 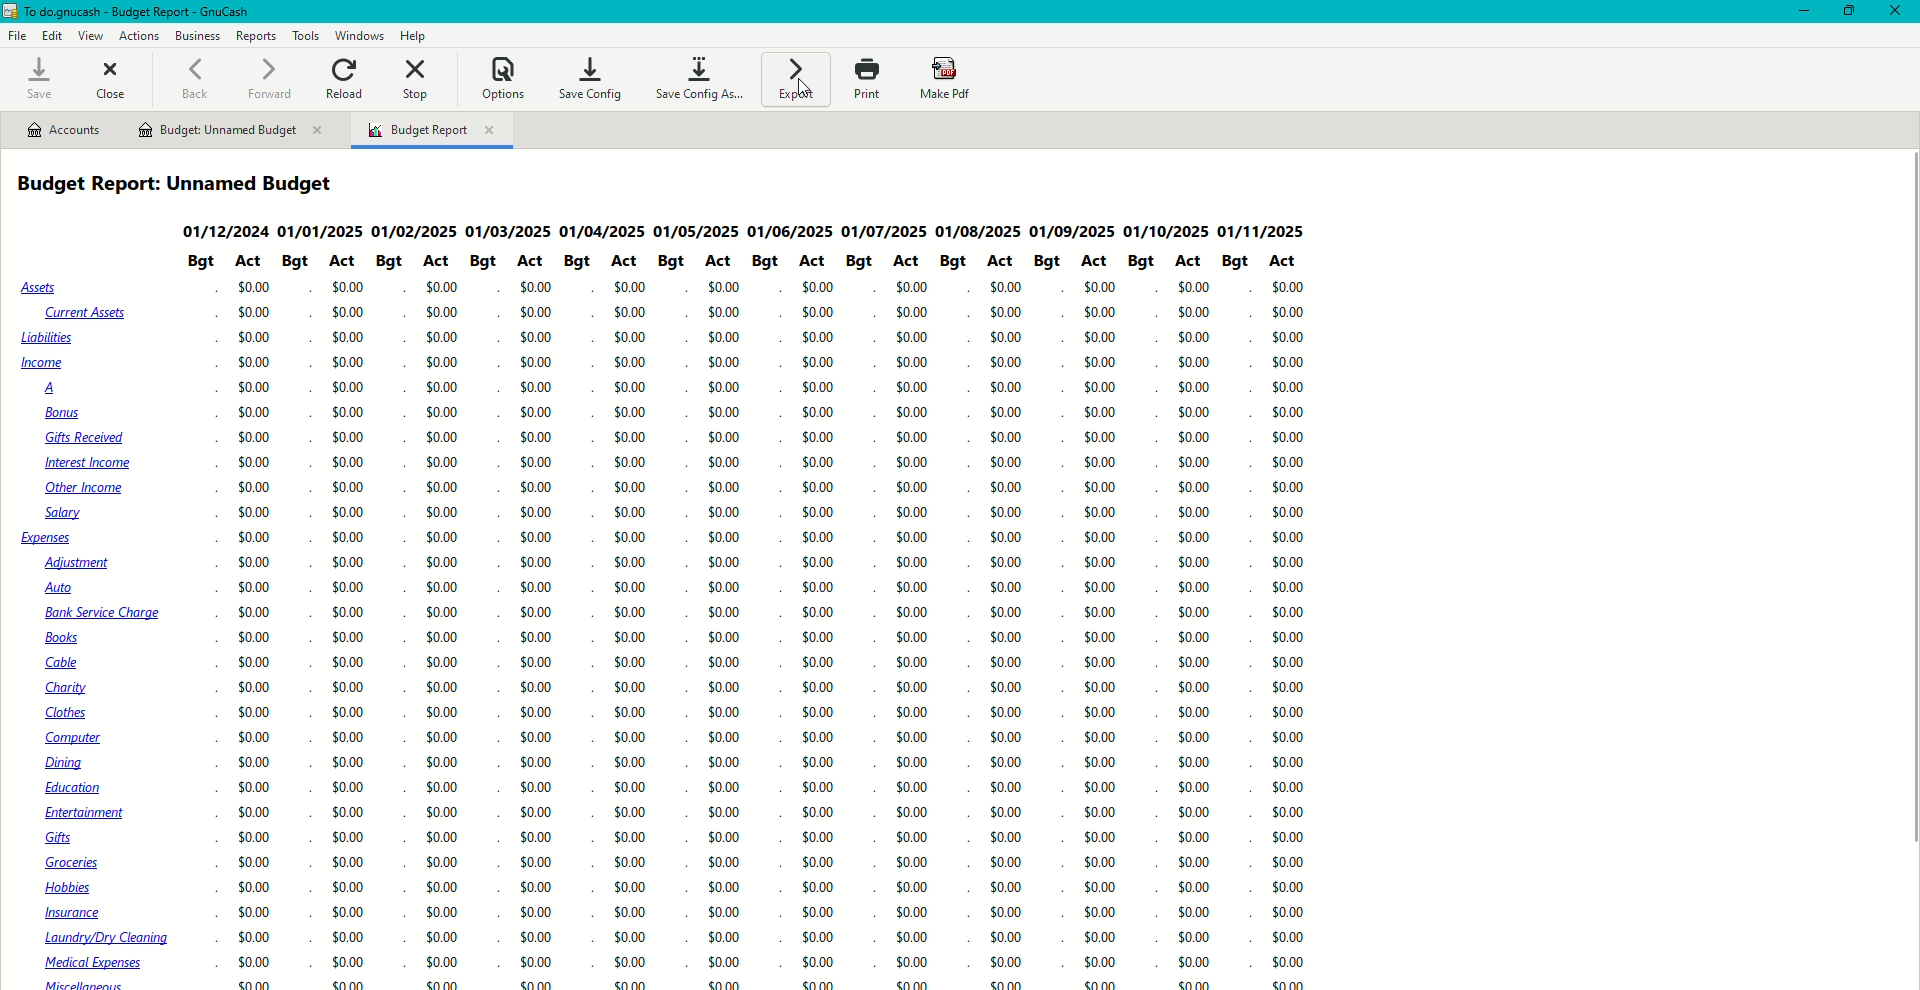 What do you see at coordinates (442, 486) in the screenshot?
I see `$0.00` at bounding box center [442, 486].